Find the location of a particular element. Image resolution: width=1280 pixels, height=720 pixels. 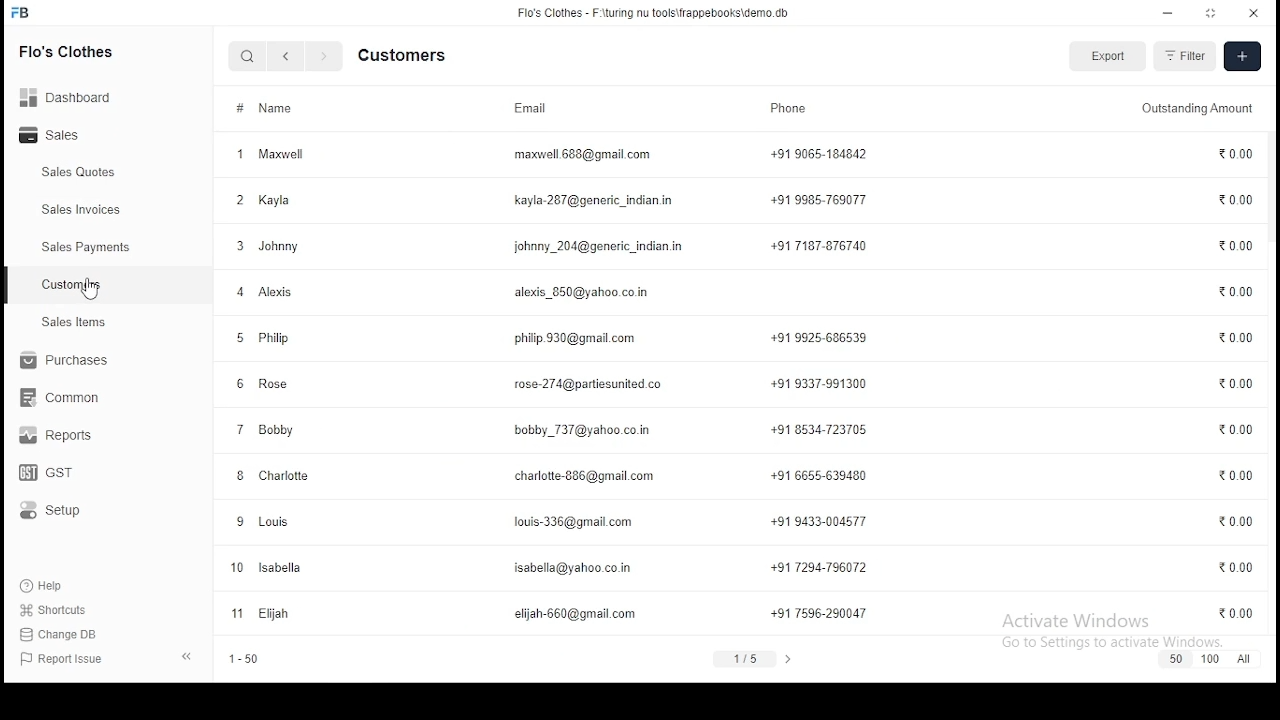

Sales Quotes is located at coordinates (79, 172).